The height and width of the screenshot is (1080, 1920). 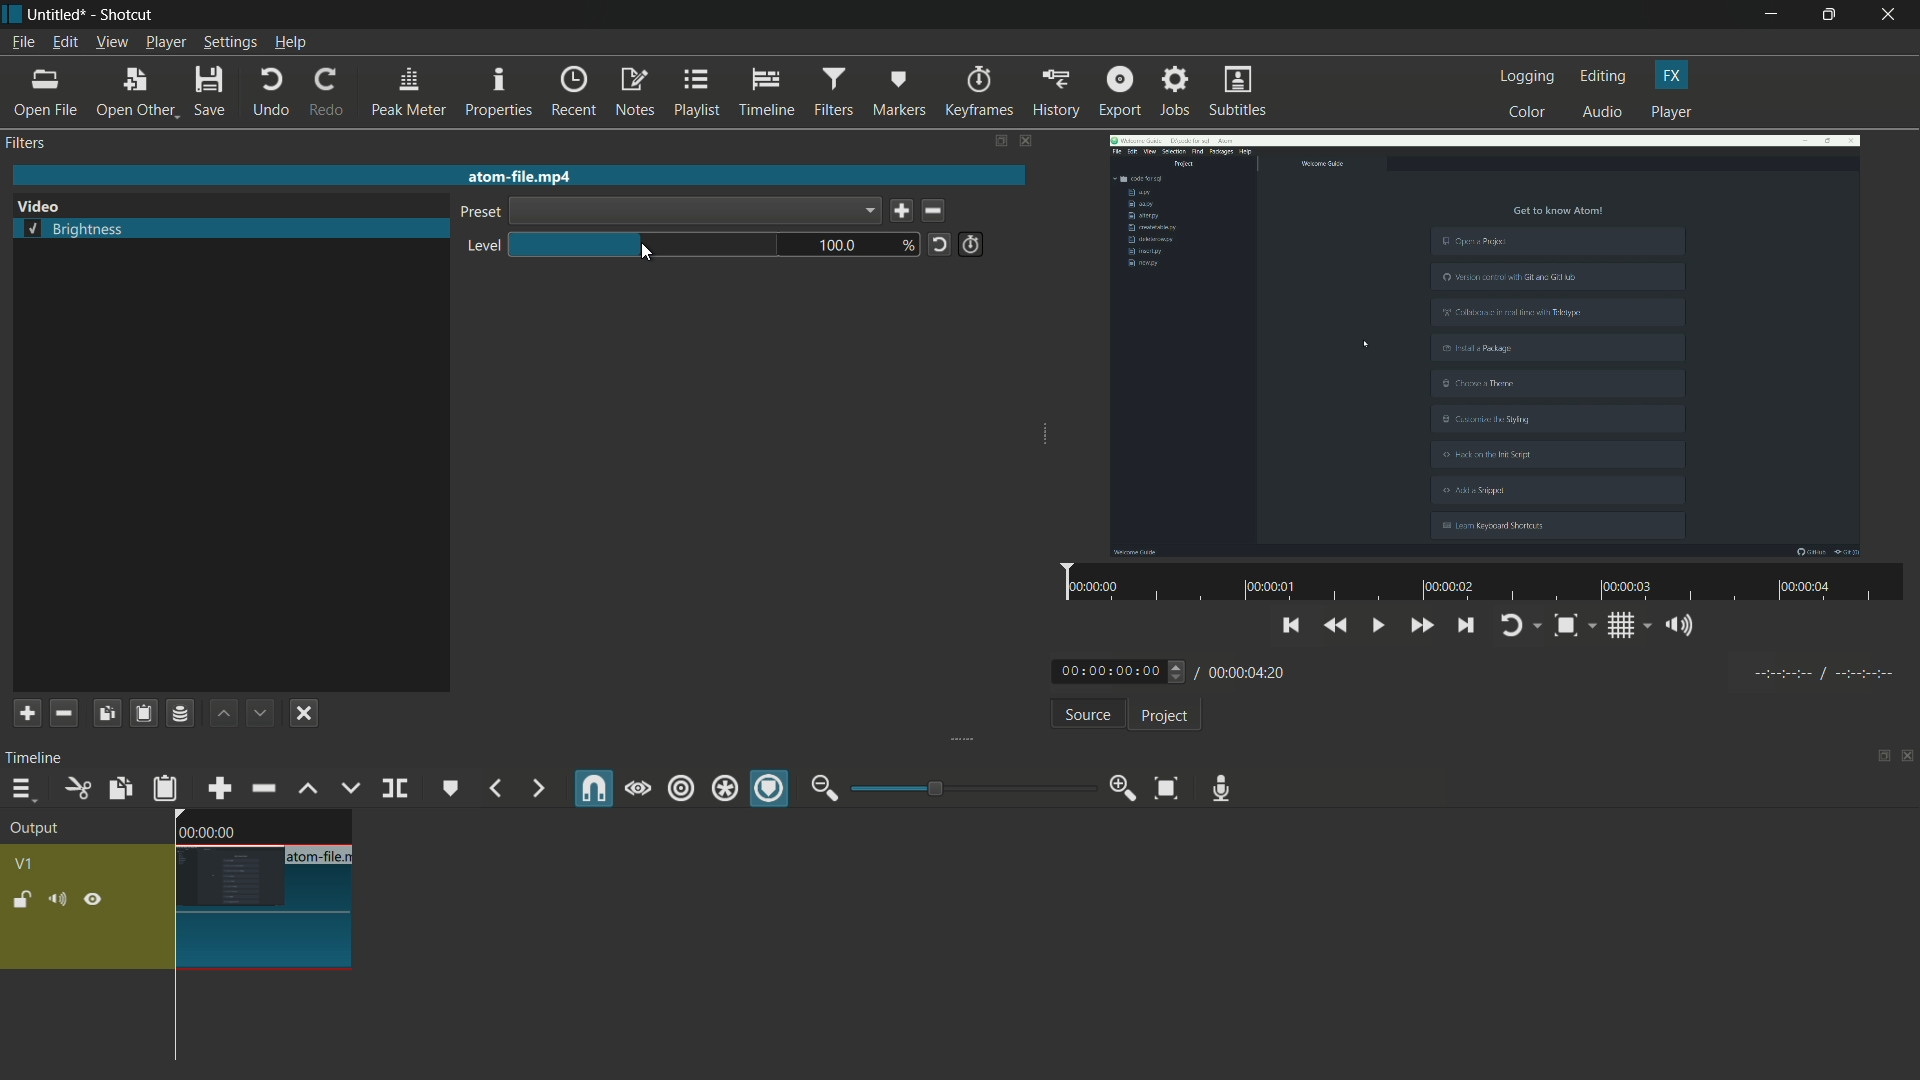 What do you see at coordinates (397, 790) in the screenshot?
I see `split at playhead` at bounding box center [397, 790].